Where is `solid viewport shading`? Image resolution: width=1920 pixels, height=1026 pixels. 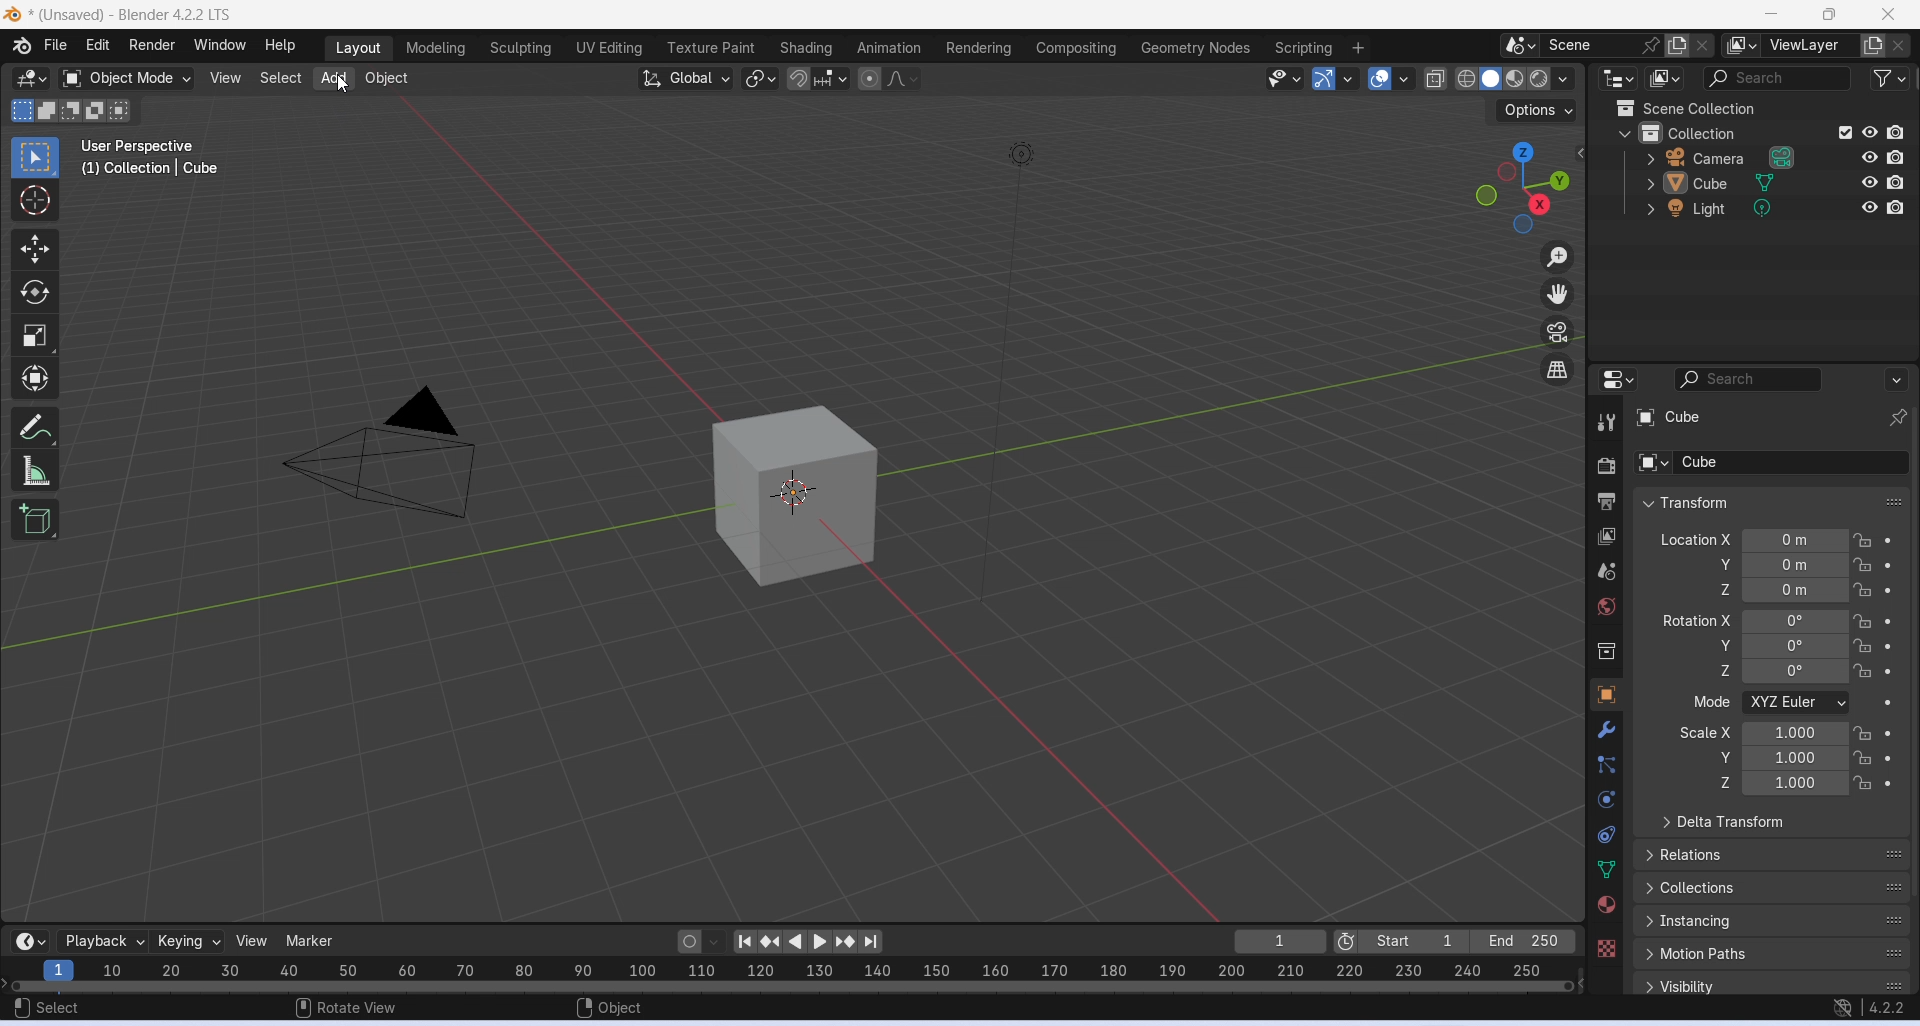 solid viewport shading is located at coordinates (1489, 79).